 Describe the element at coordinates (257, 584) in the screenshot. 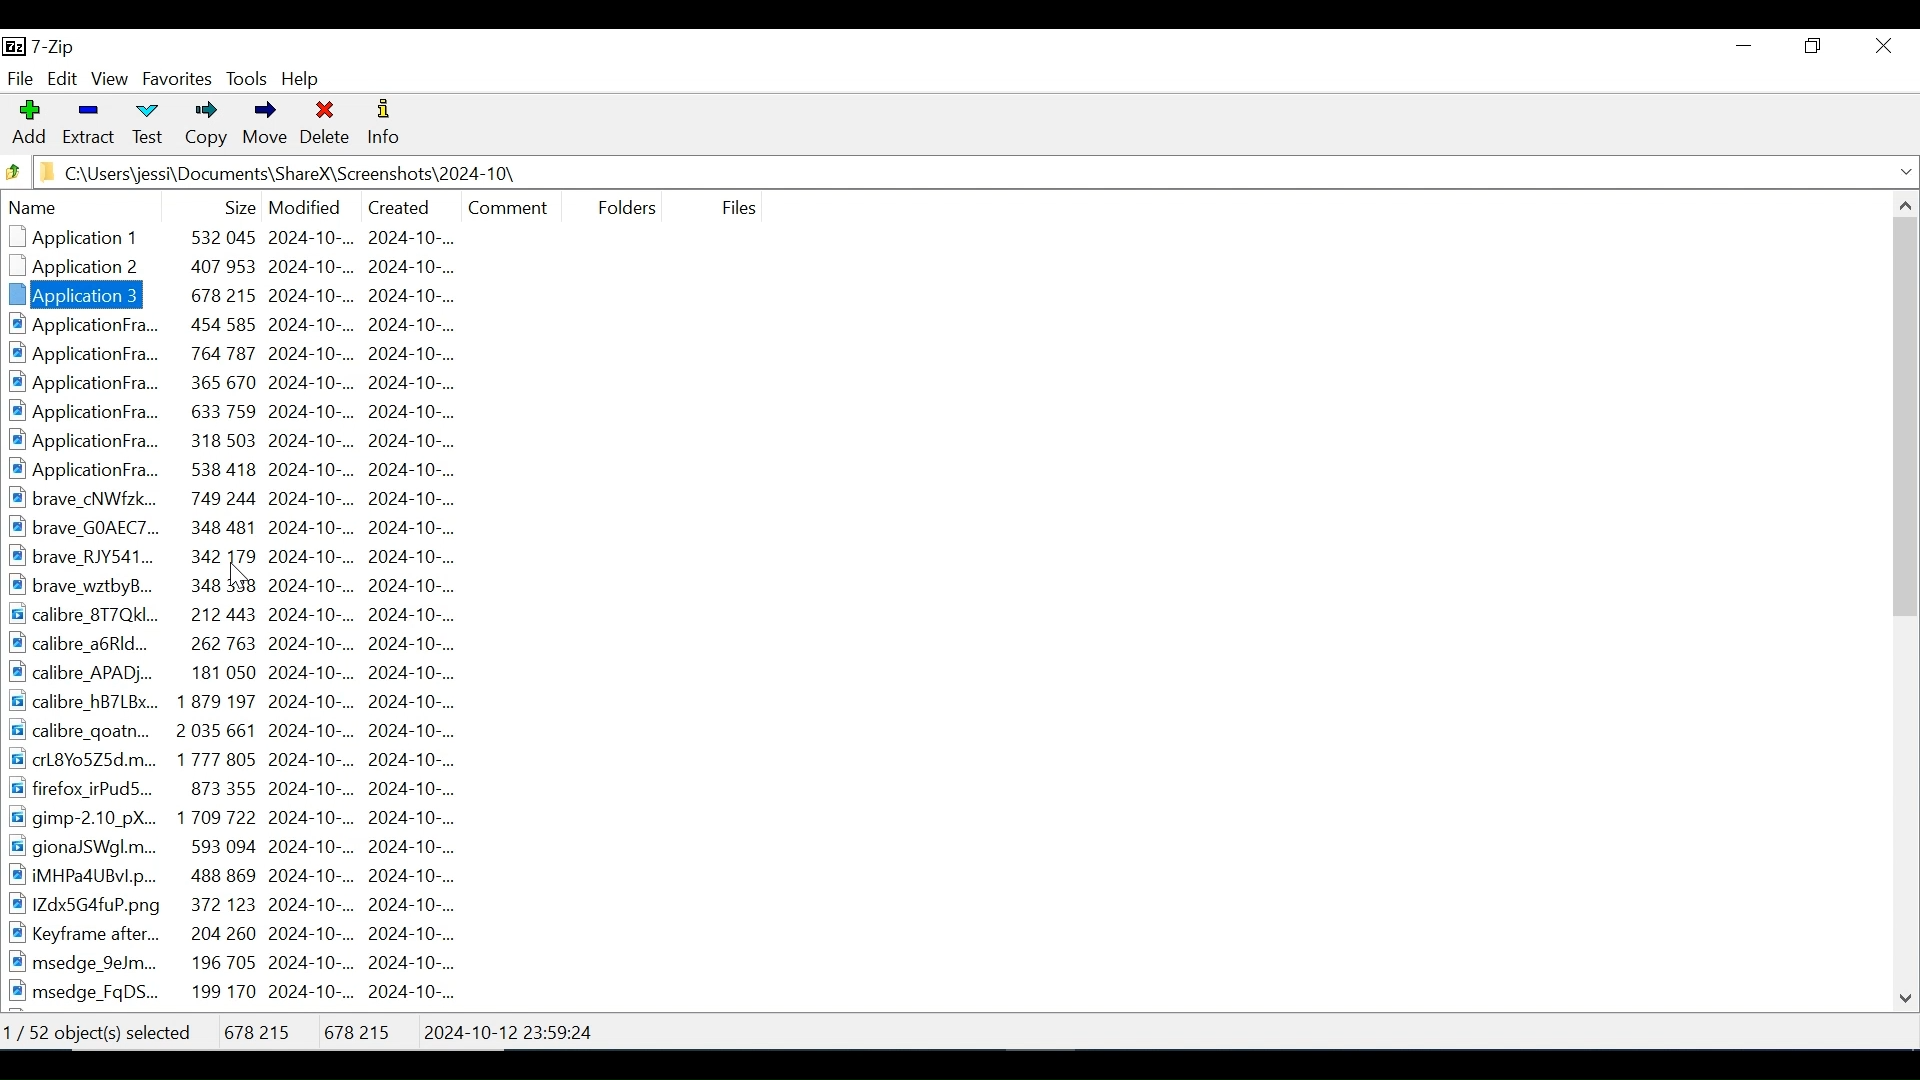

I see ` brave_wztbyB... 348 338 2024-10-... 2024-10-...` at that location.